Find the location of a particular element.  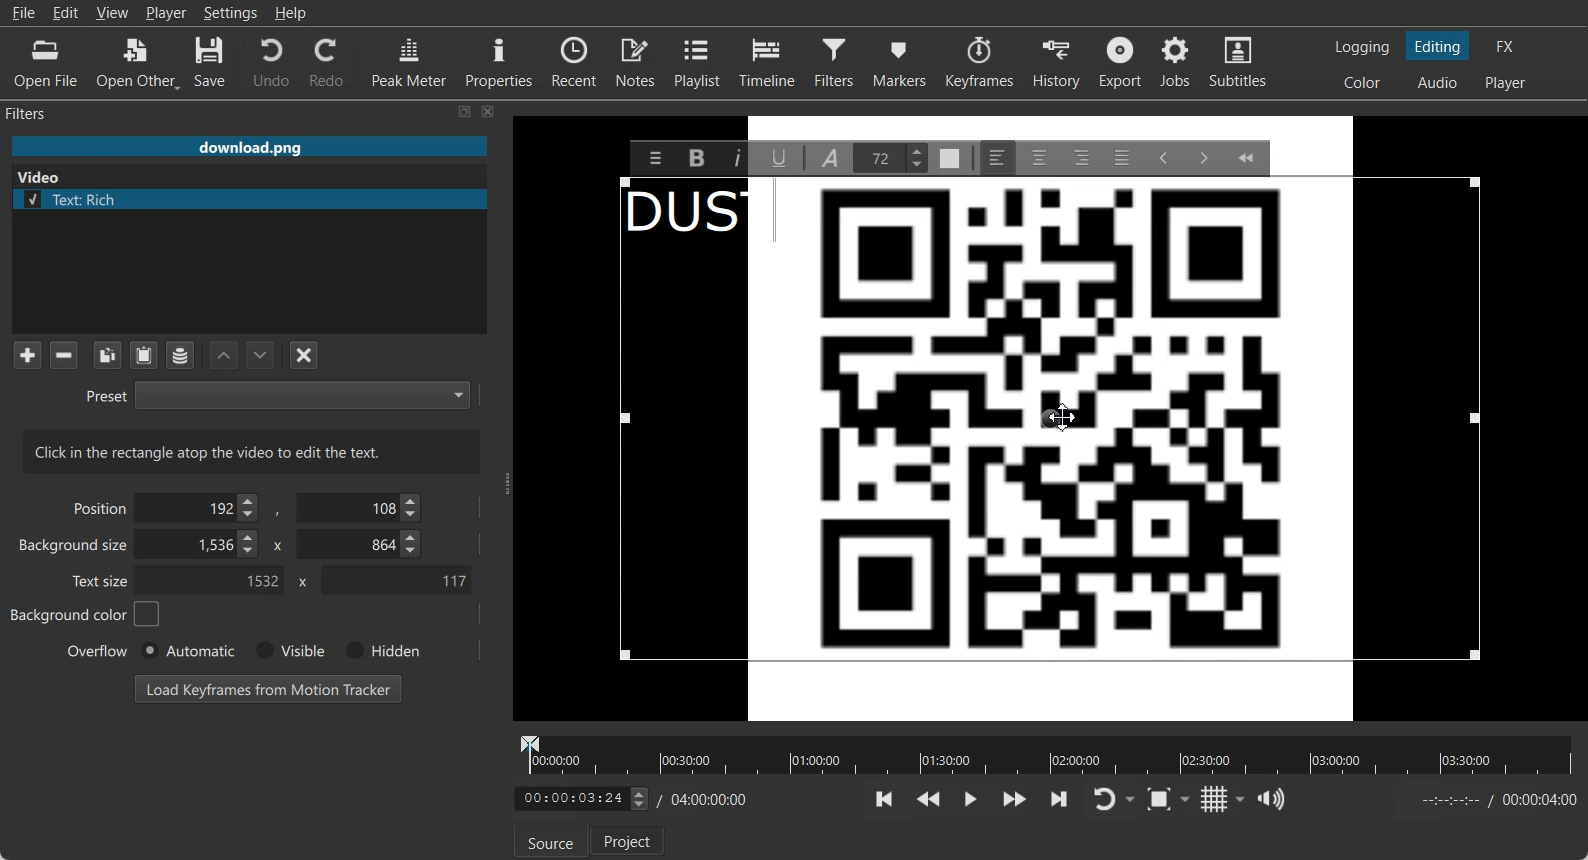

Drop down box is located at coordinates (1132, 800).